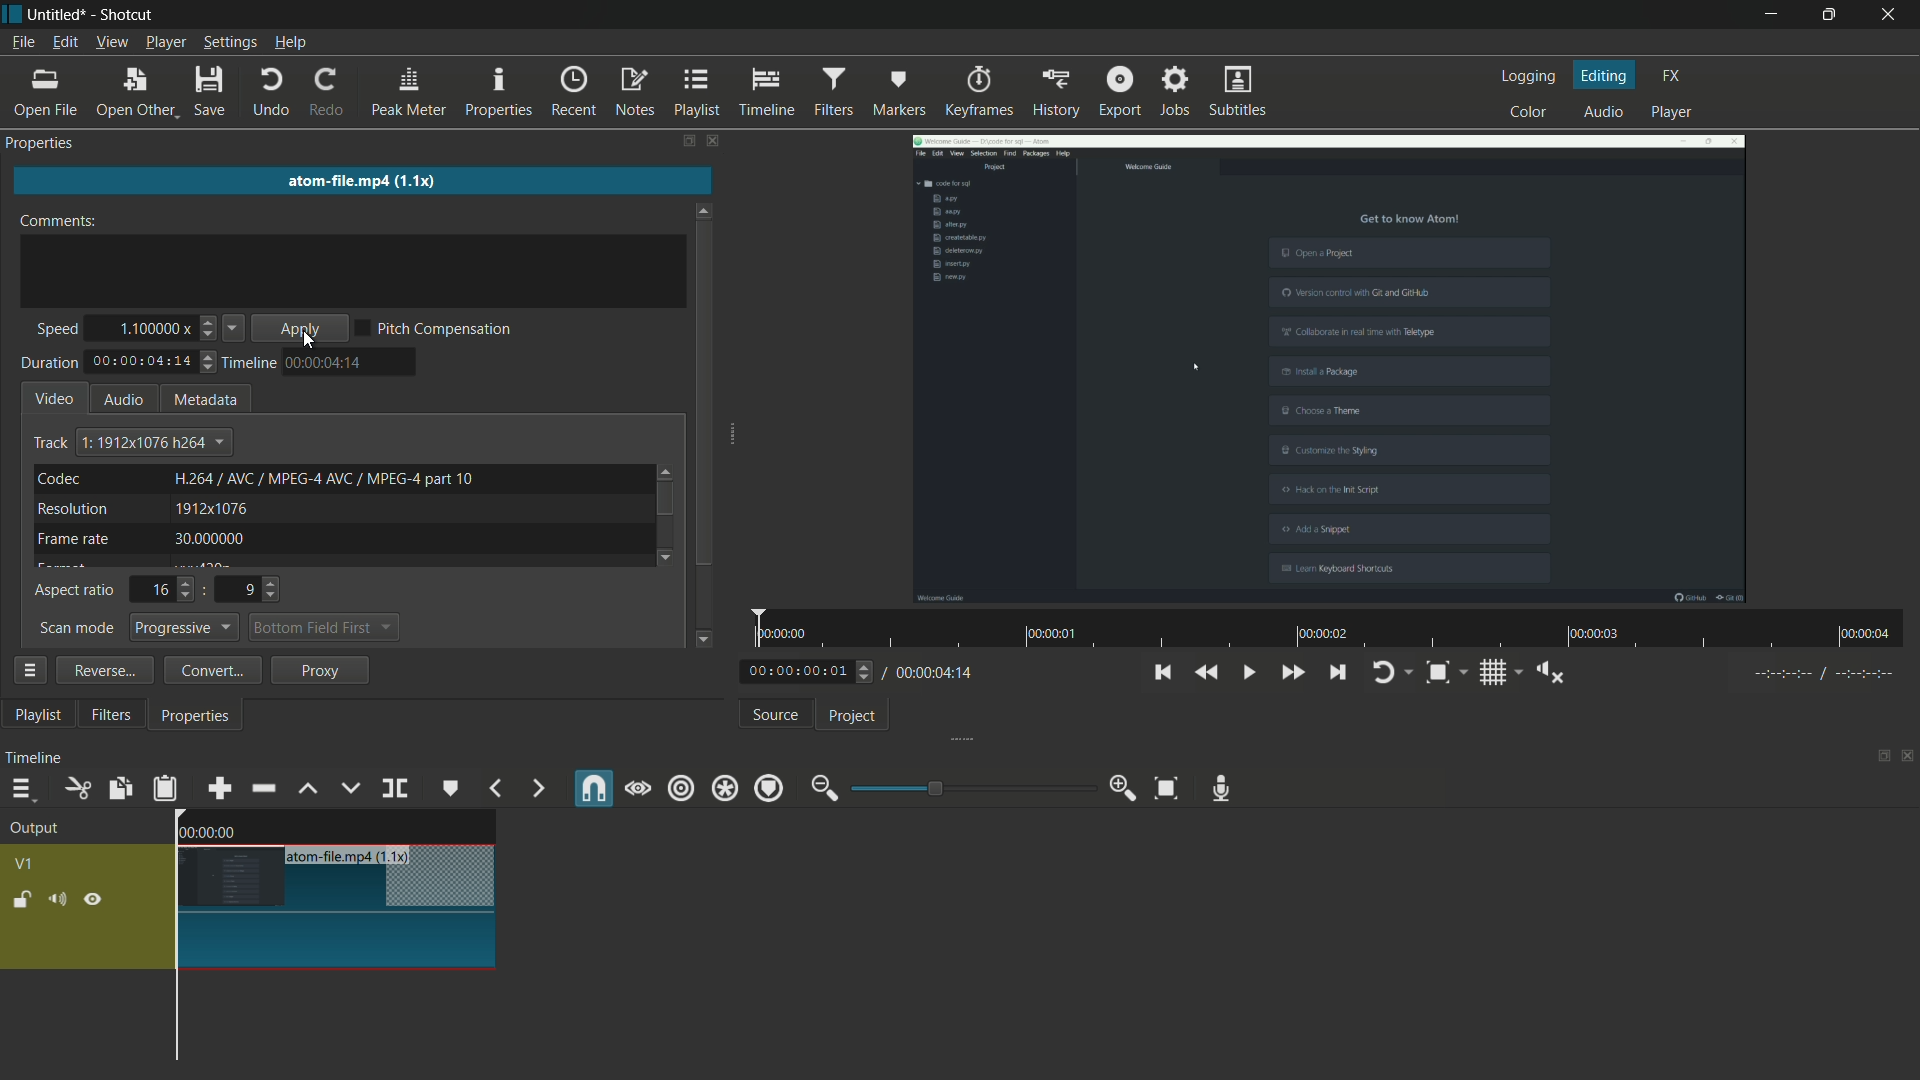  What do you see at coordinates (1550, 673) in the screenshot?
I see `show volume control` at bounding box center [1550, 673].